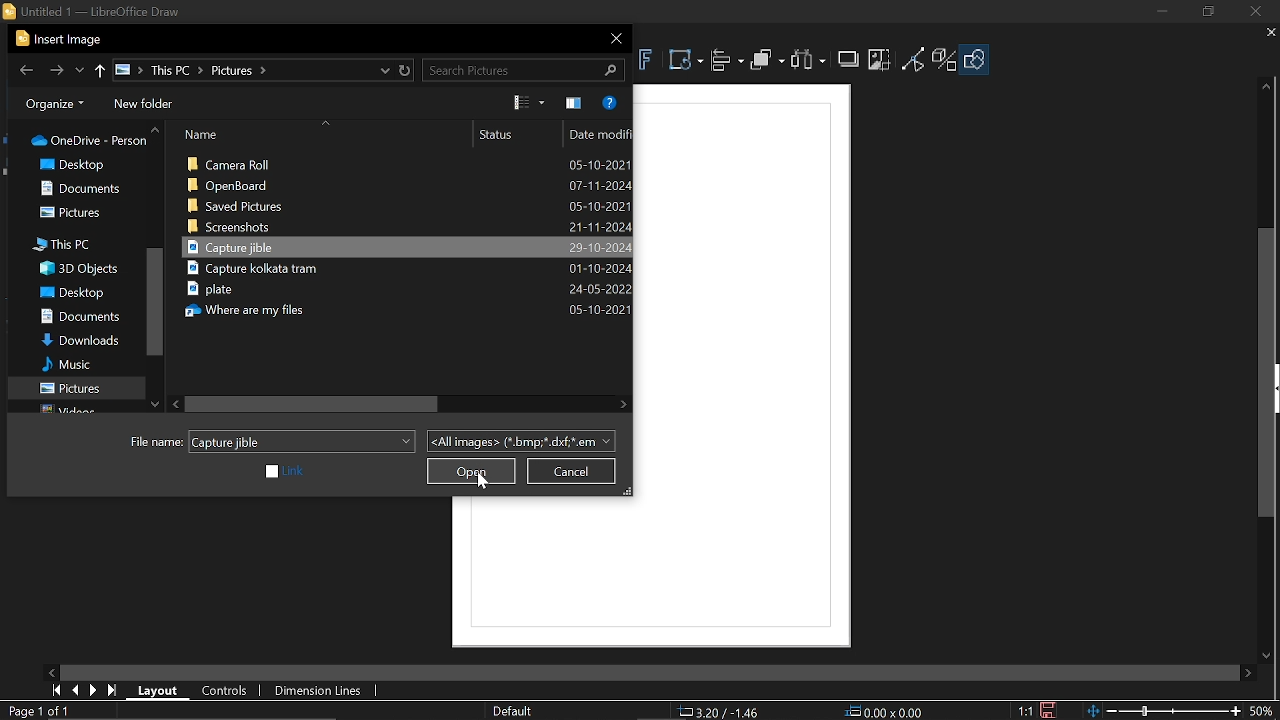  I want to click on Vertical scrollbar in folders, so click(155, 301).